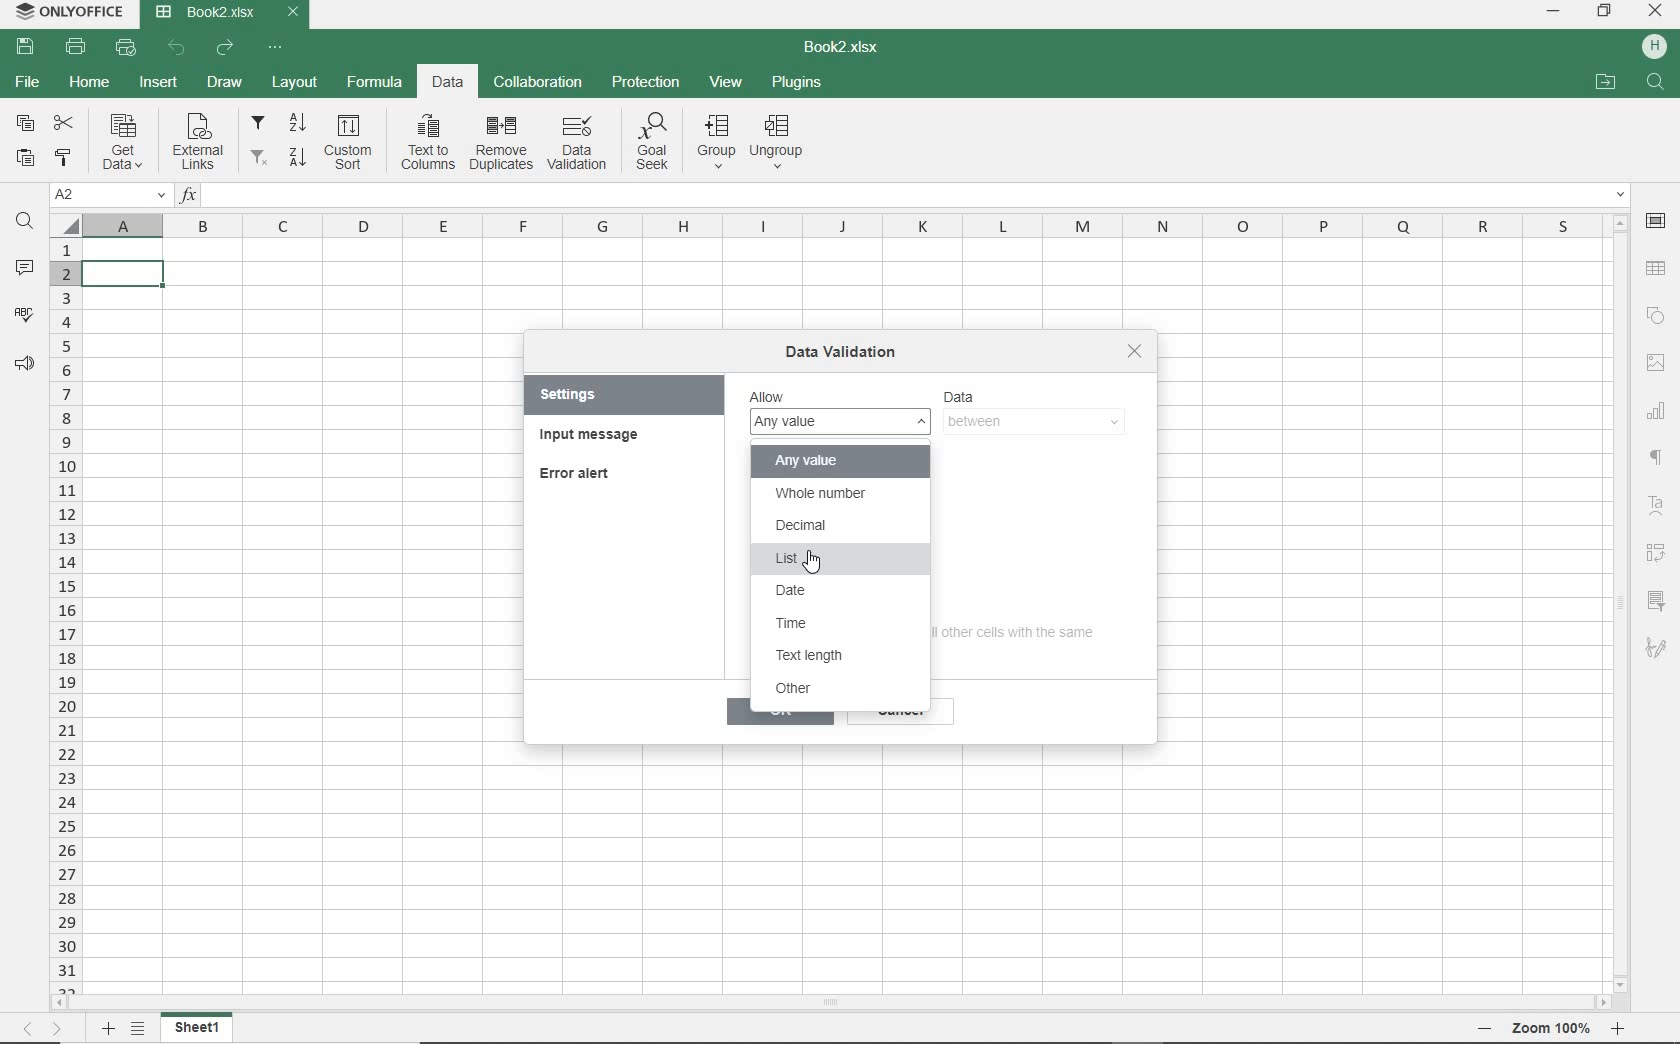 This screenshot has width=1680, height=1044. I want to click on SHEET 1, so click(198, 1028).